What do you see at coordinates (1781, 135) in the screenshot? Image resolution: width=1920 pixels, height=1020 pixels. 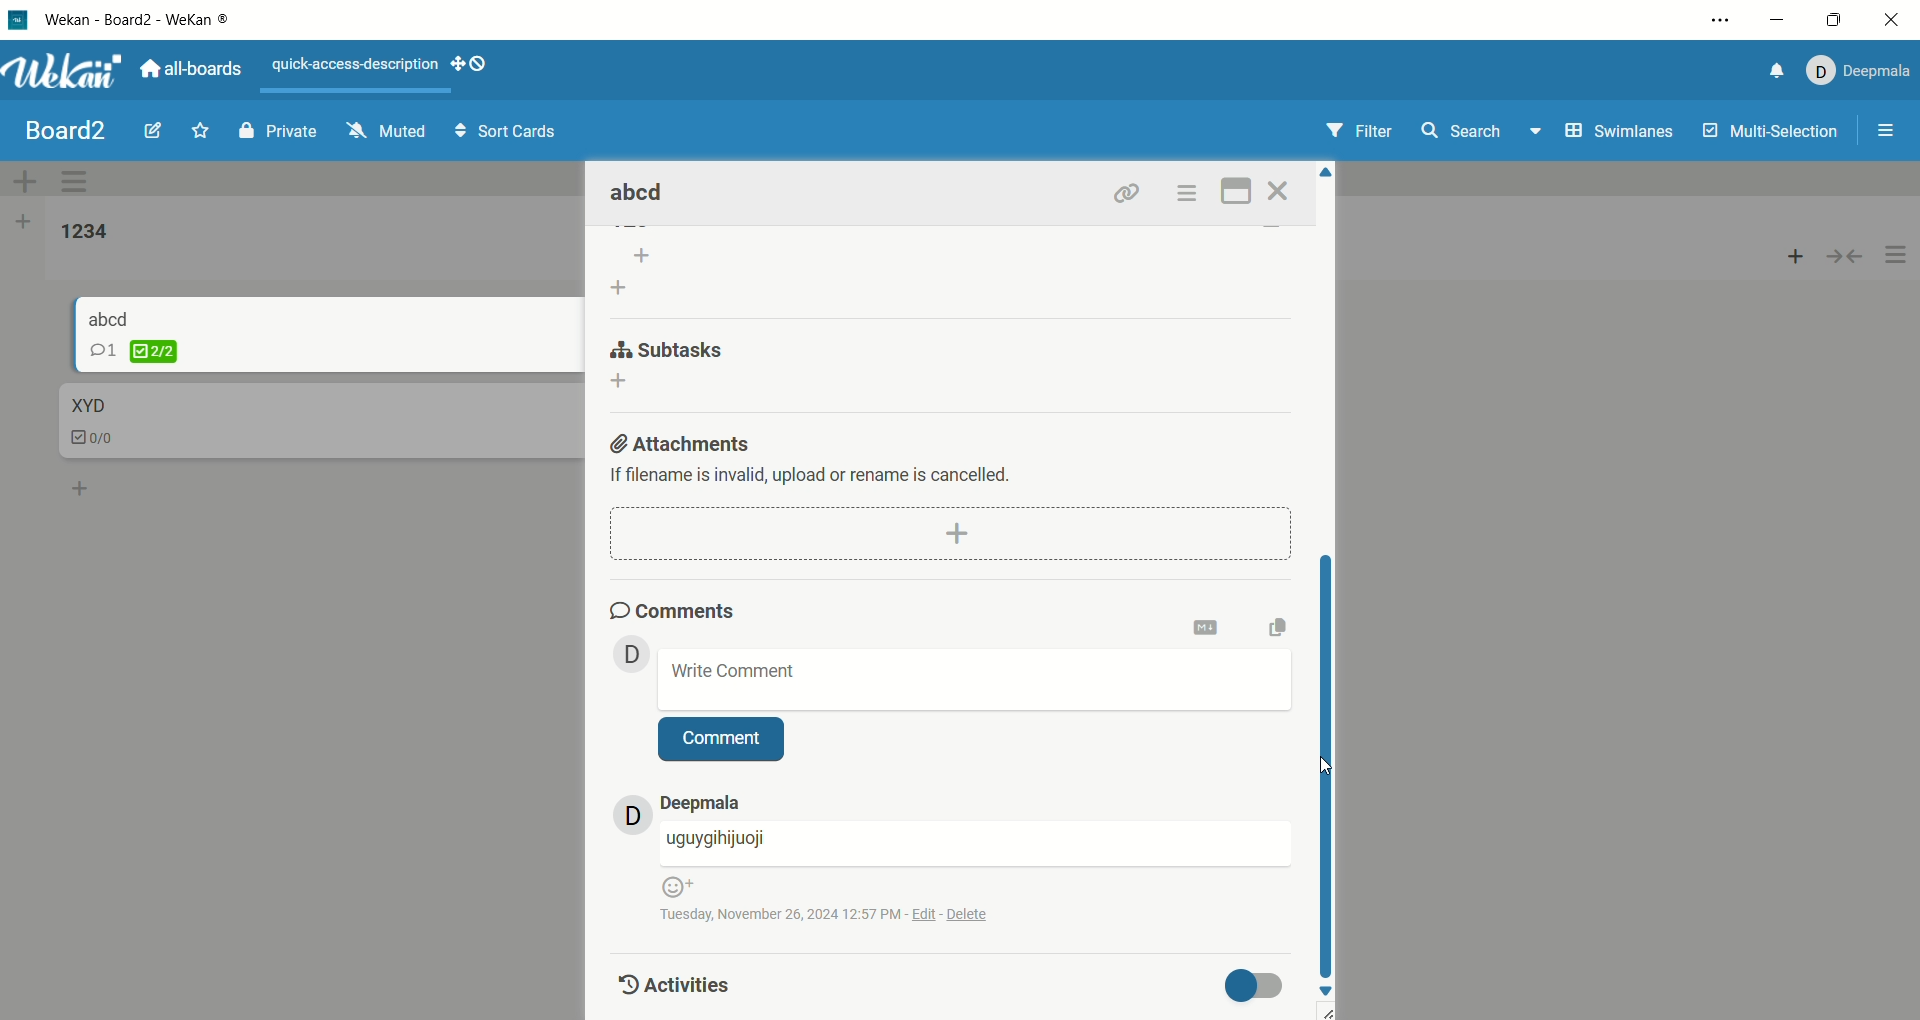 I see `multi-selection` at bounding box center [1781, 135].